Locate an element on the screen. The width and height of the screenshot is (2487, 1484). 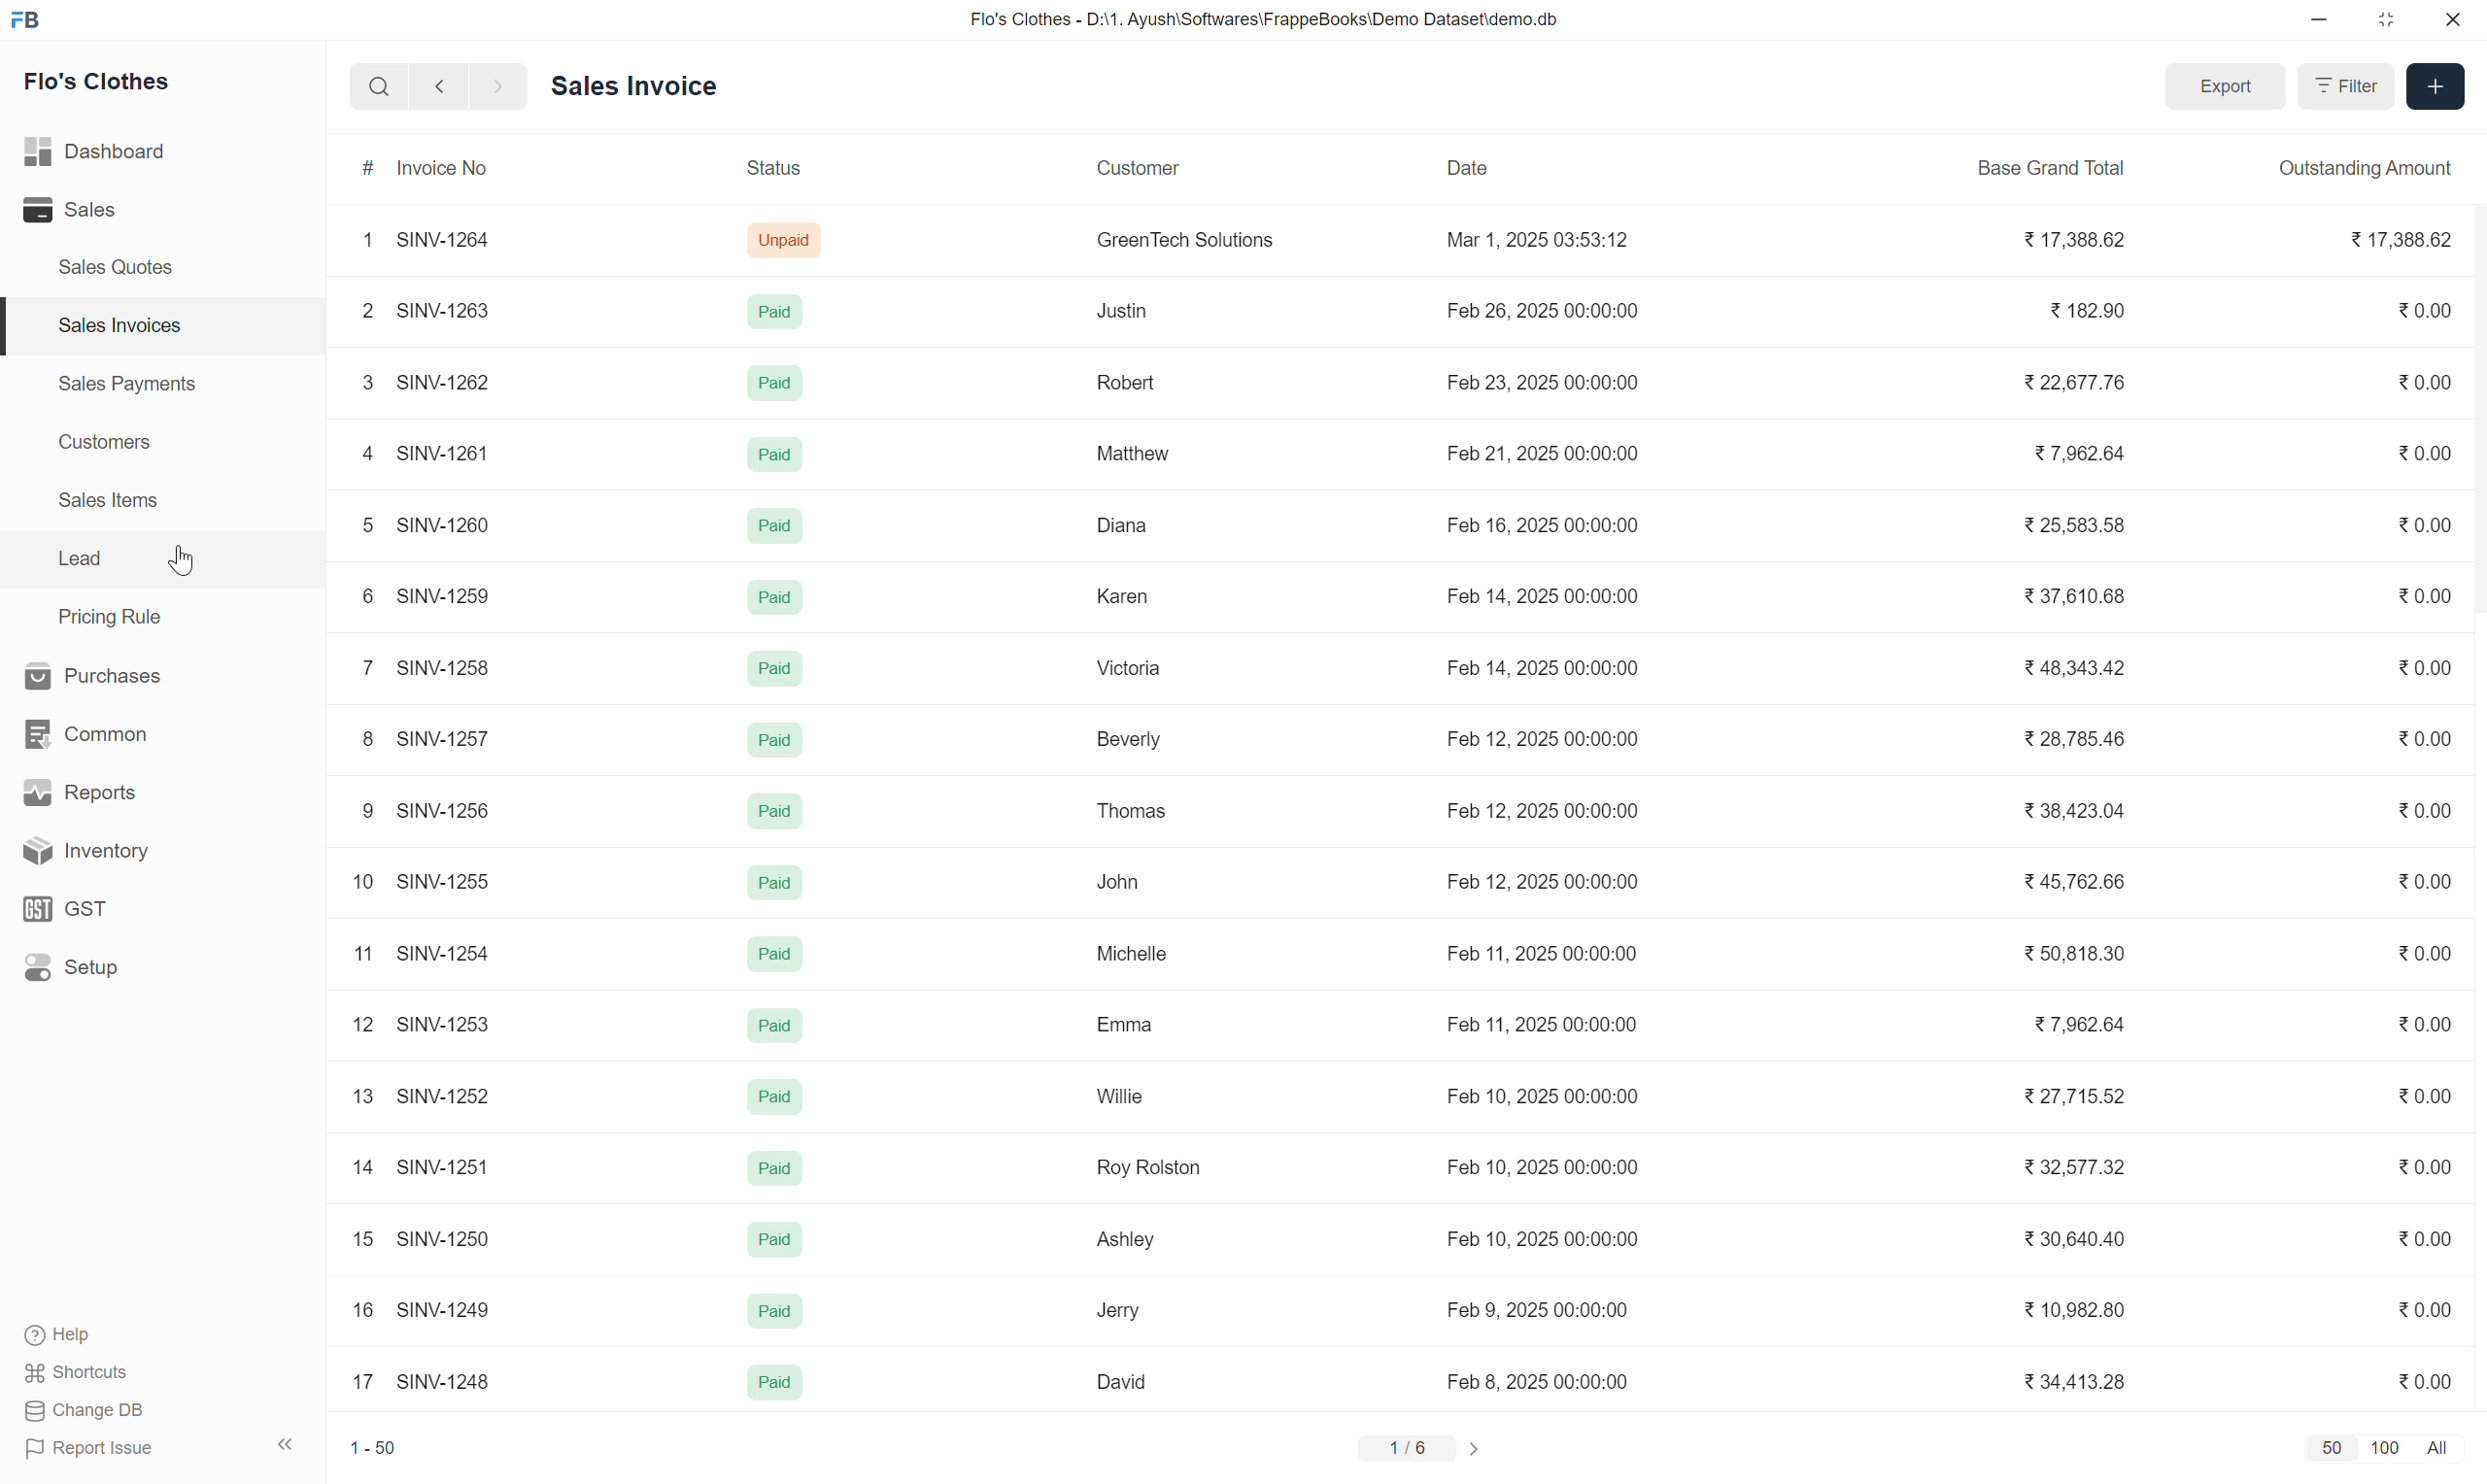
2 is located at coordinates (358, 311).